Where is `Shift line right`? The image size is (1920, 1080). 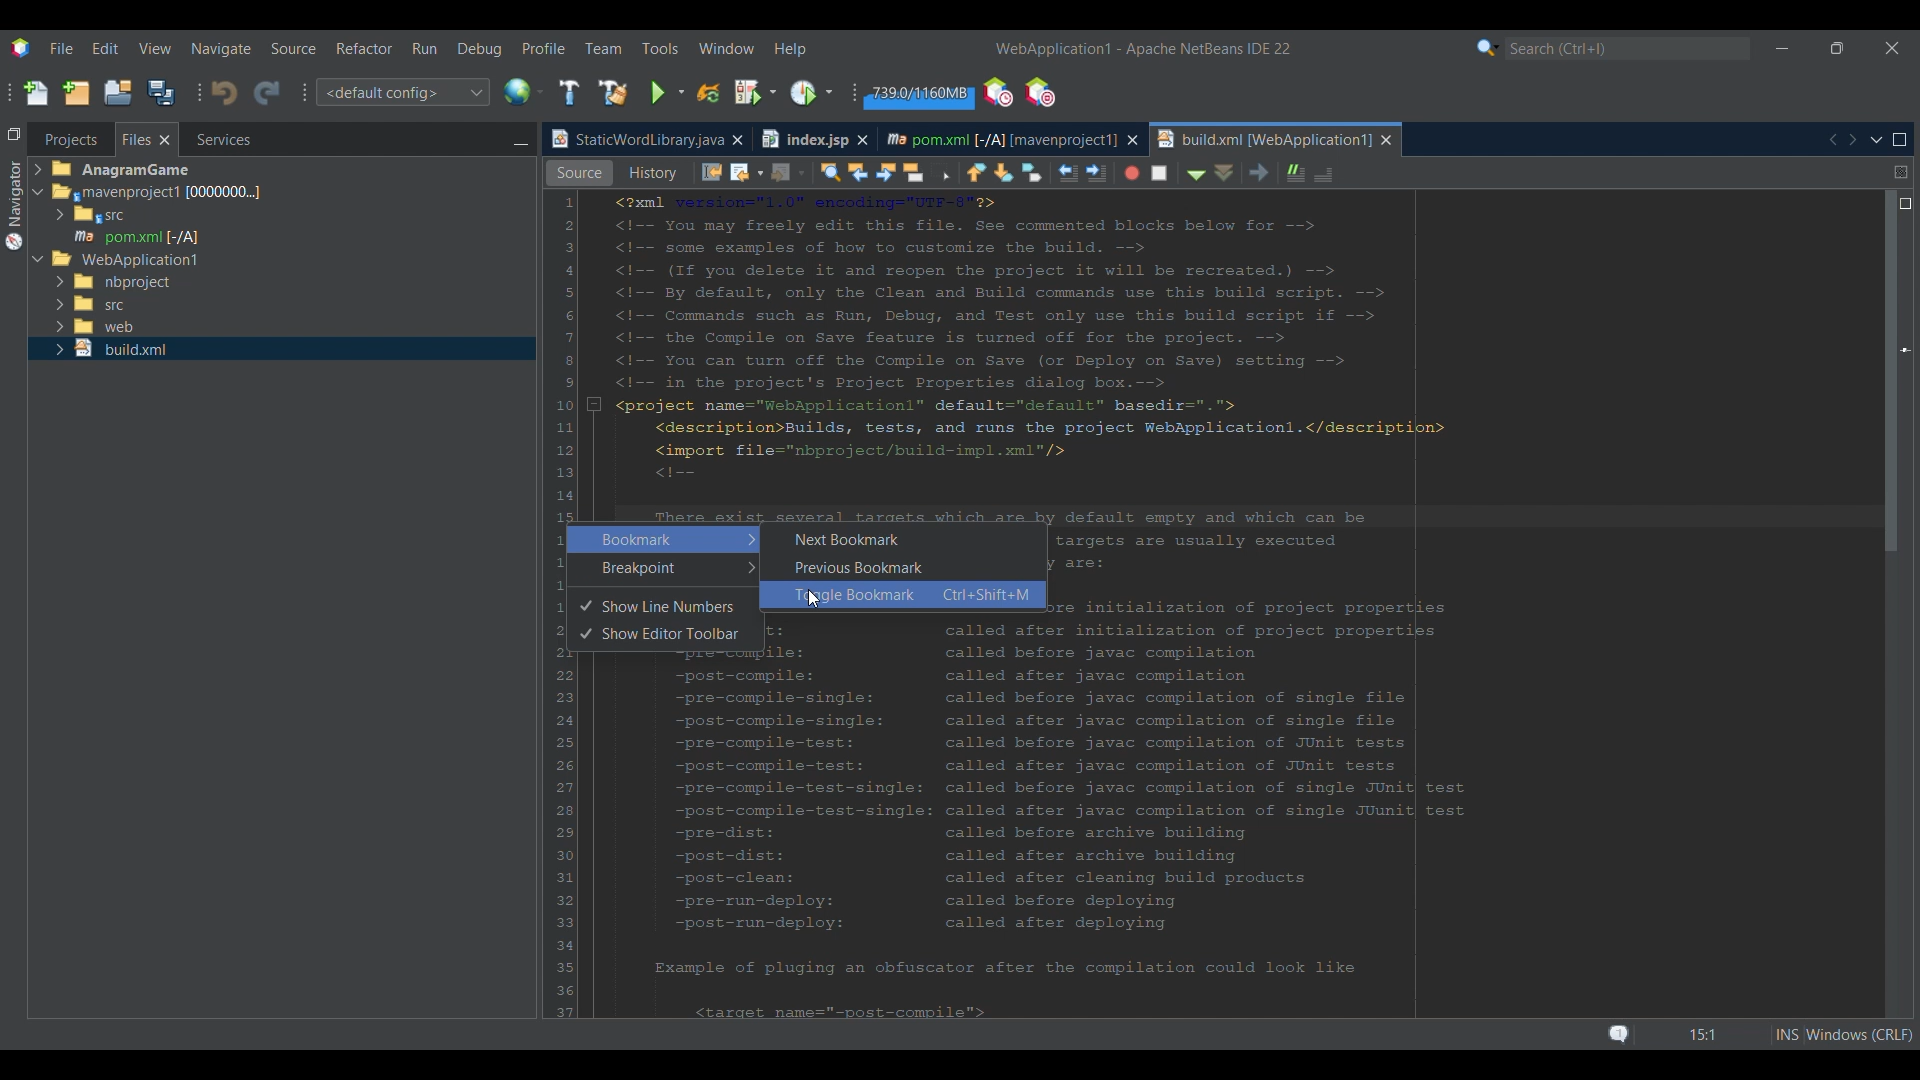
Shift line right is located at coordinates (1271, 171).